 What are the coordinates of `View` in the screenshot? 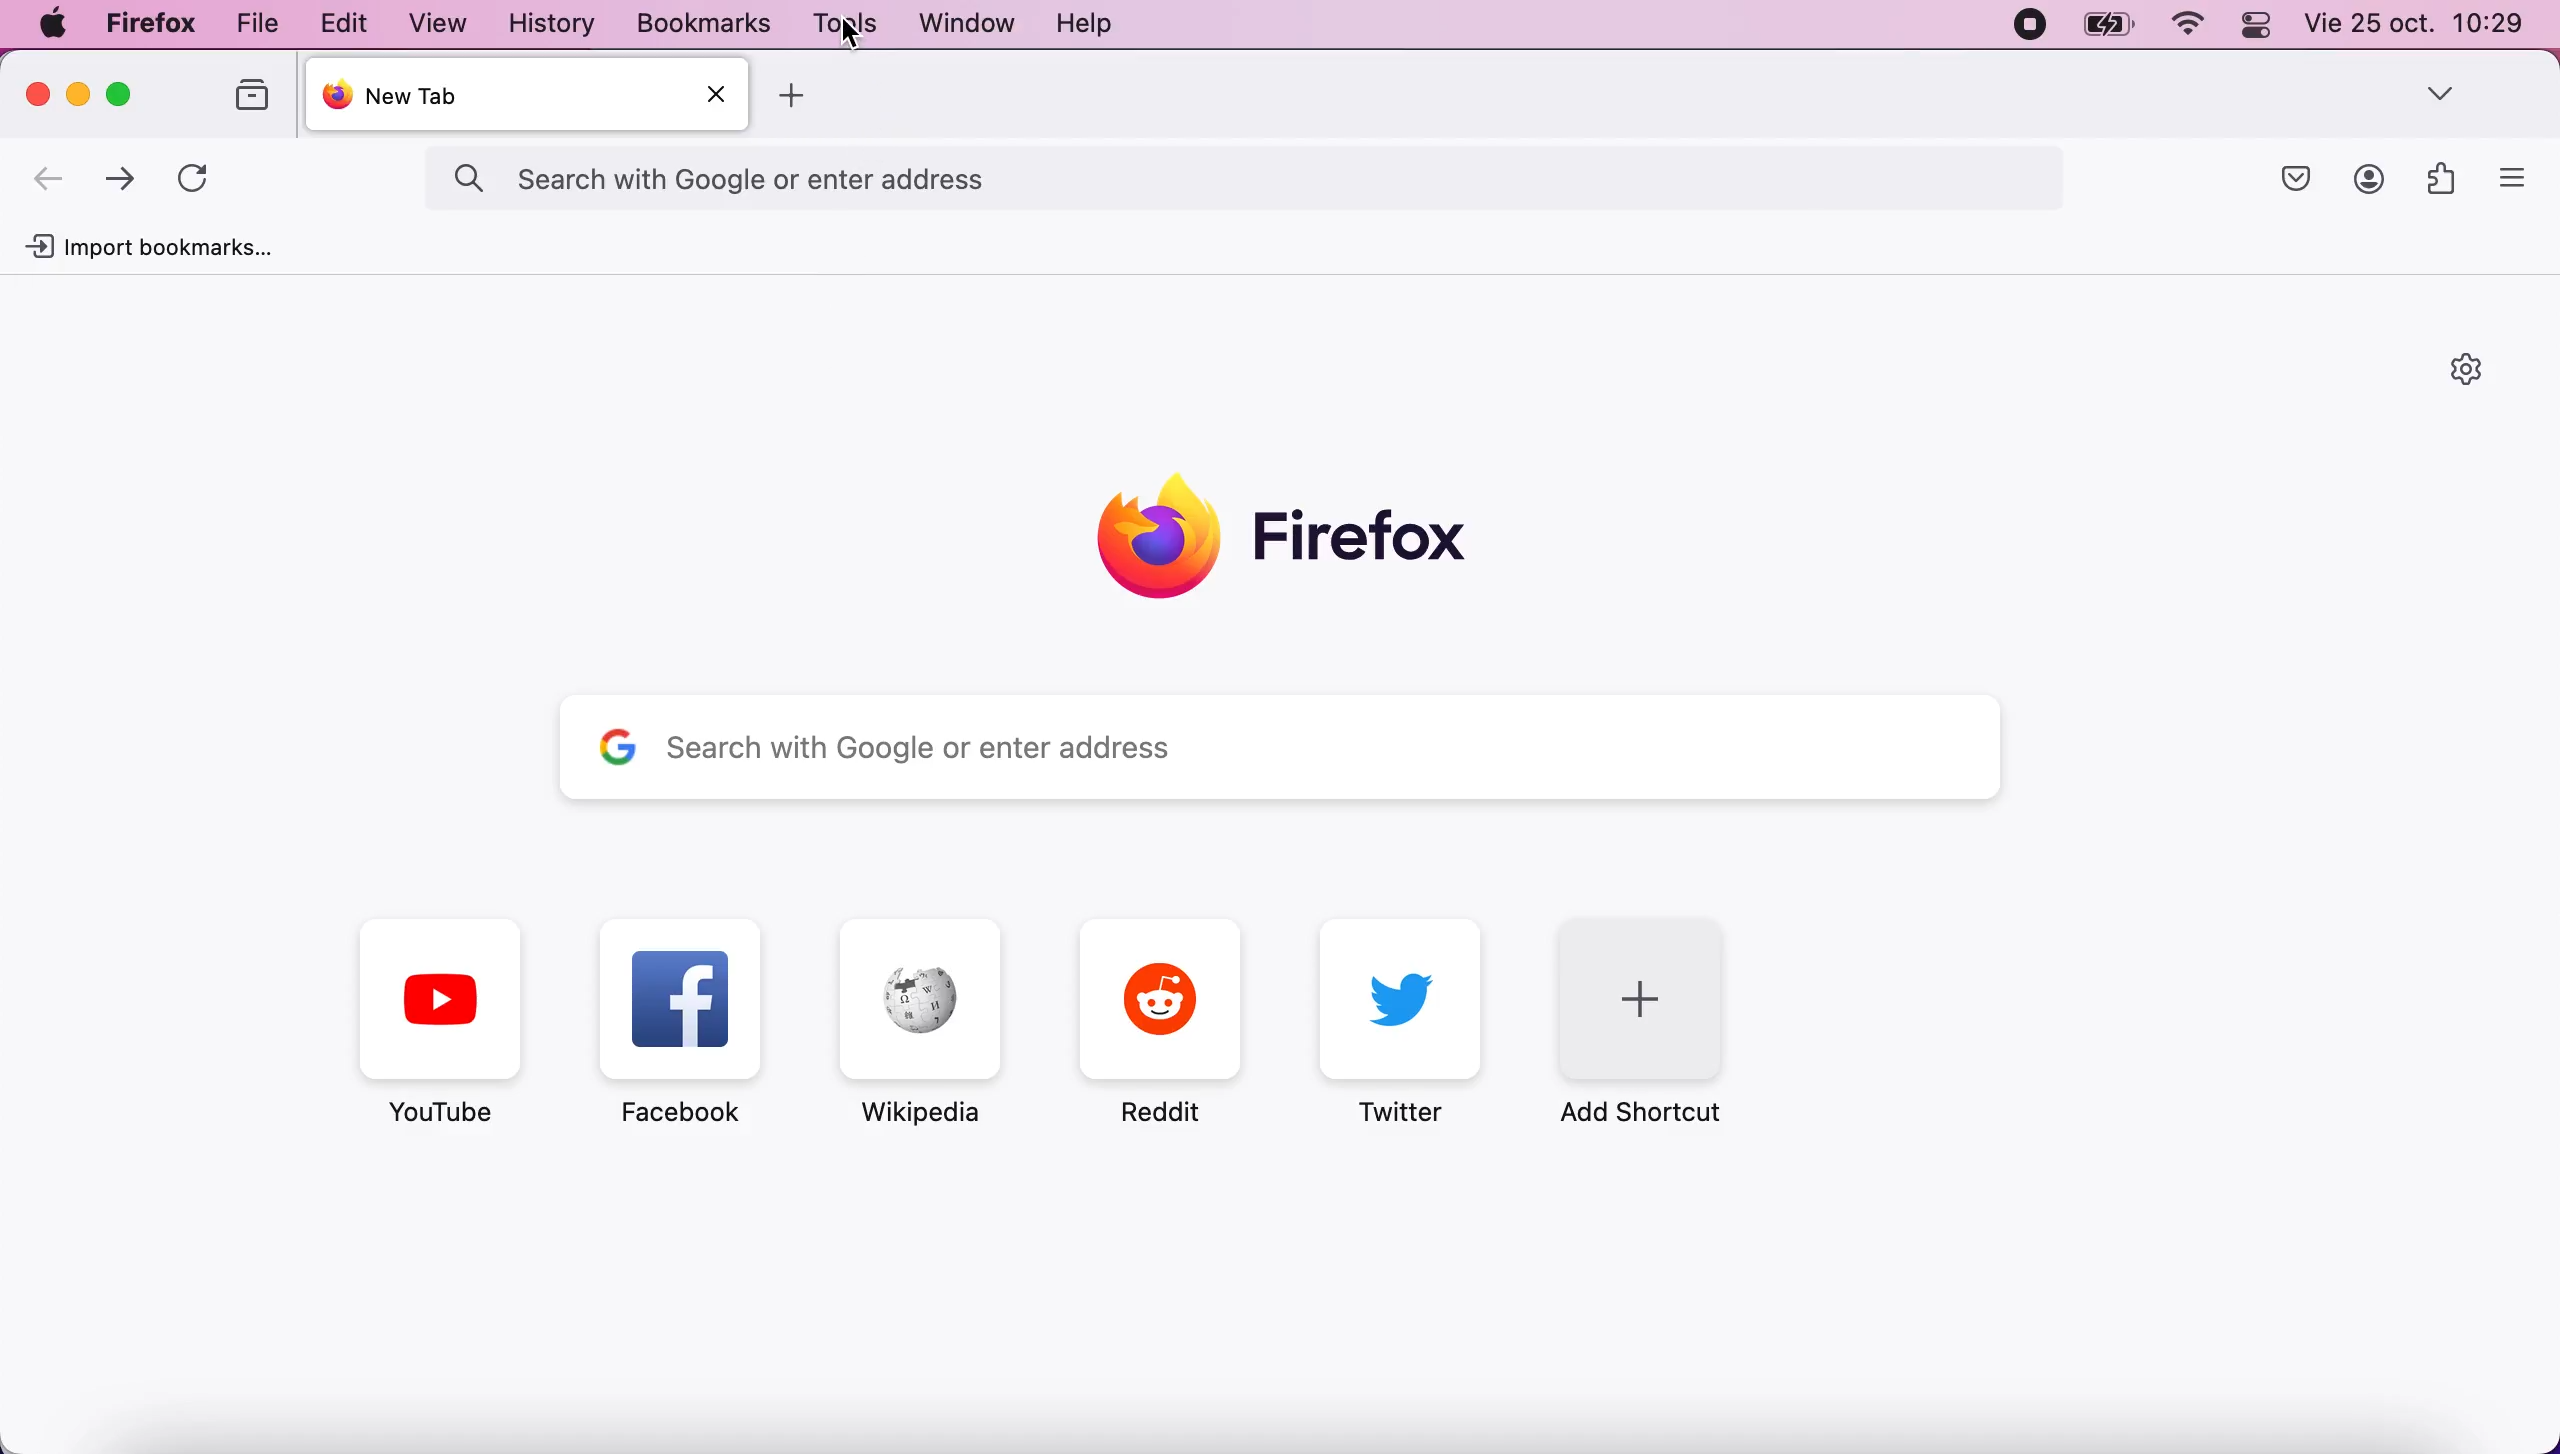 It's located at (442, 23).